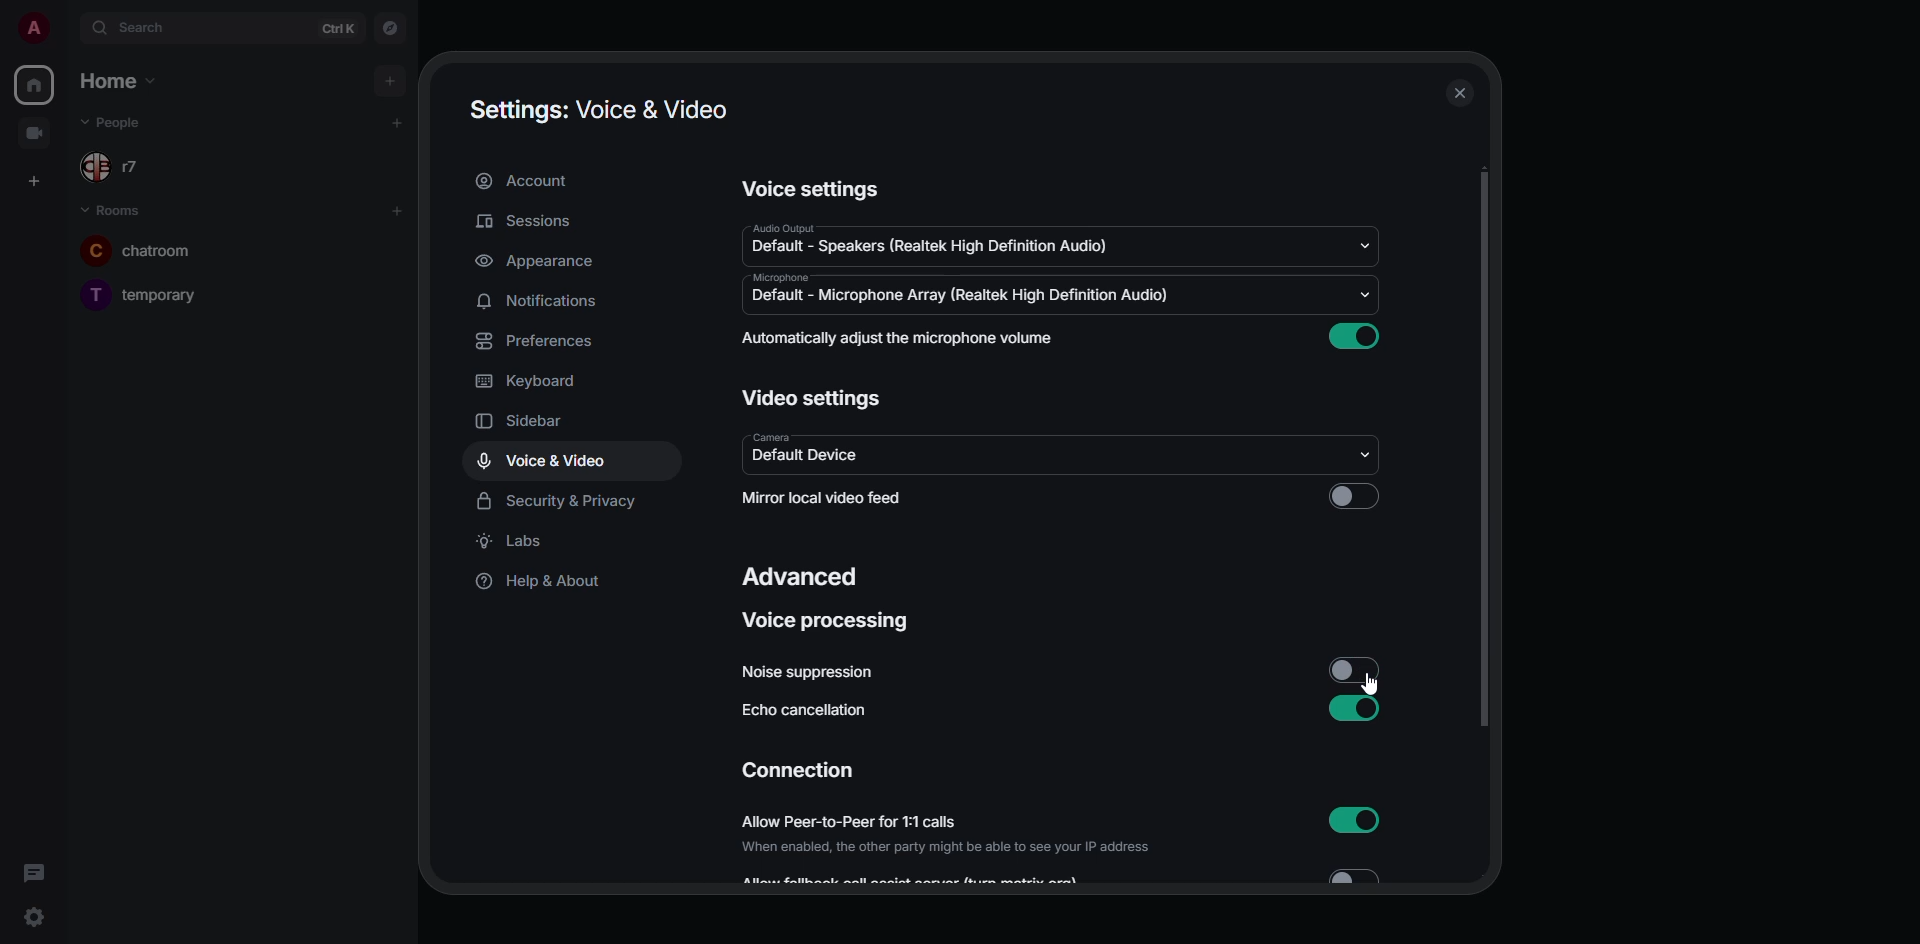 Image resolution: width=1920 pixels, height=944 pixels. Describe the element at coordinates (525, 223) in the screenshot. I see `sessions` at that location.